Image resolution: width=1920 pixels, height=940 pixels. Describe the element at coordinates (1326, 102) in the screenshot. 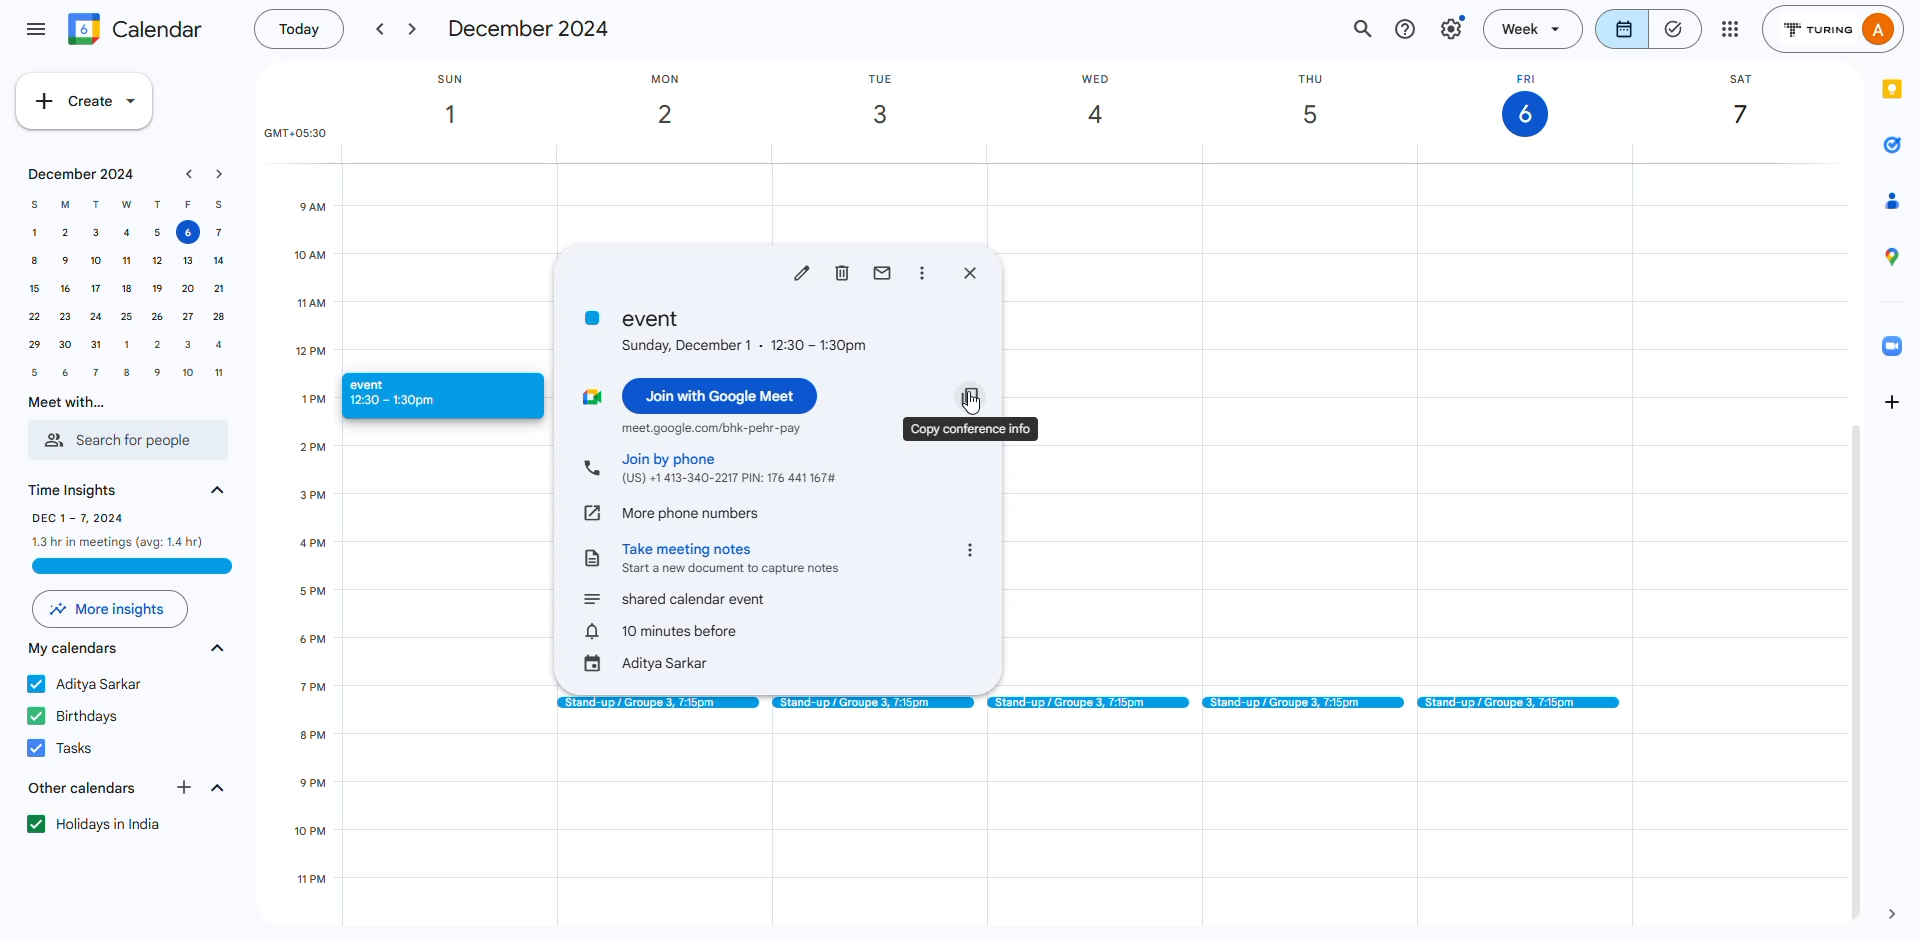

I see `thu 5` at that location.